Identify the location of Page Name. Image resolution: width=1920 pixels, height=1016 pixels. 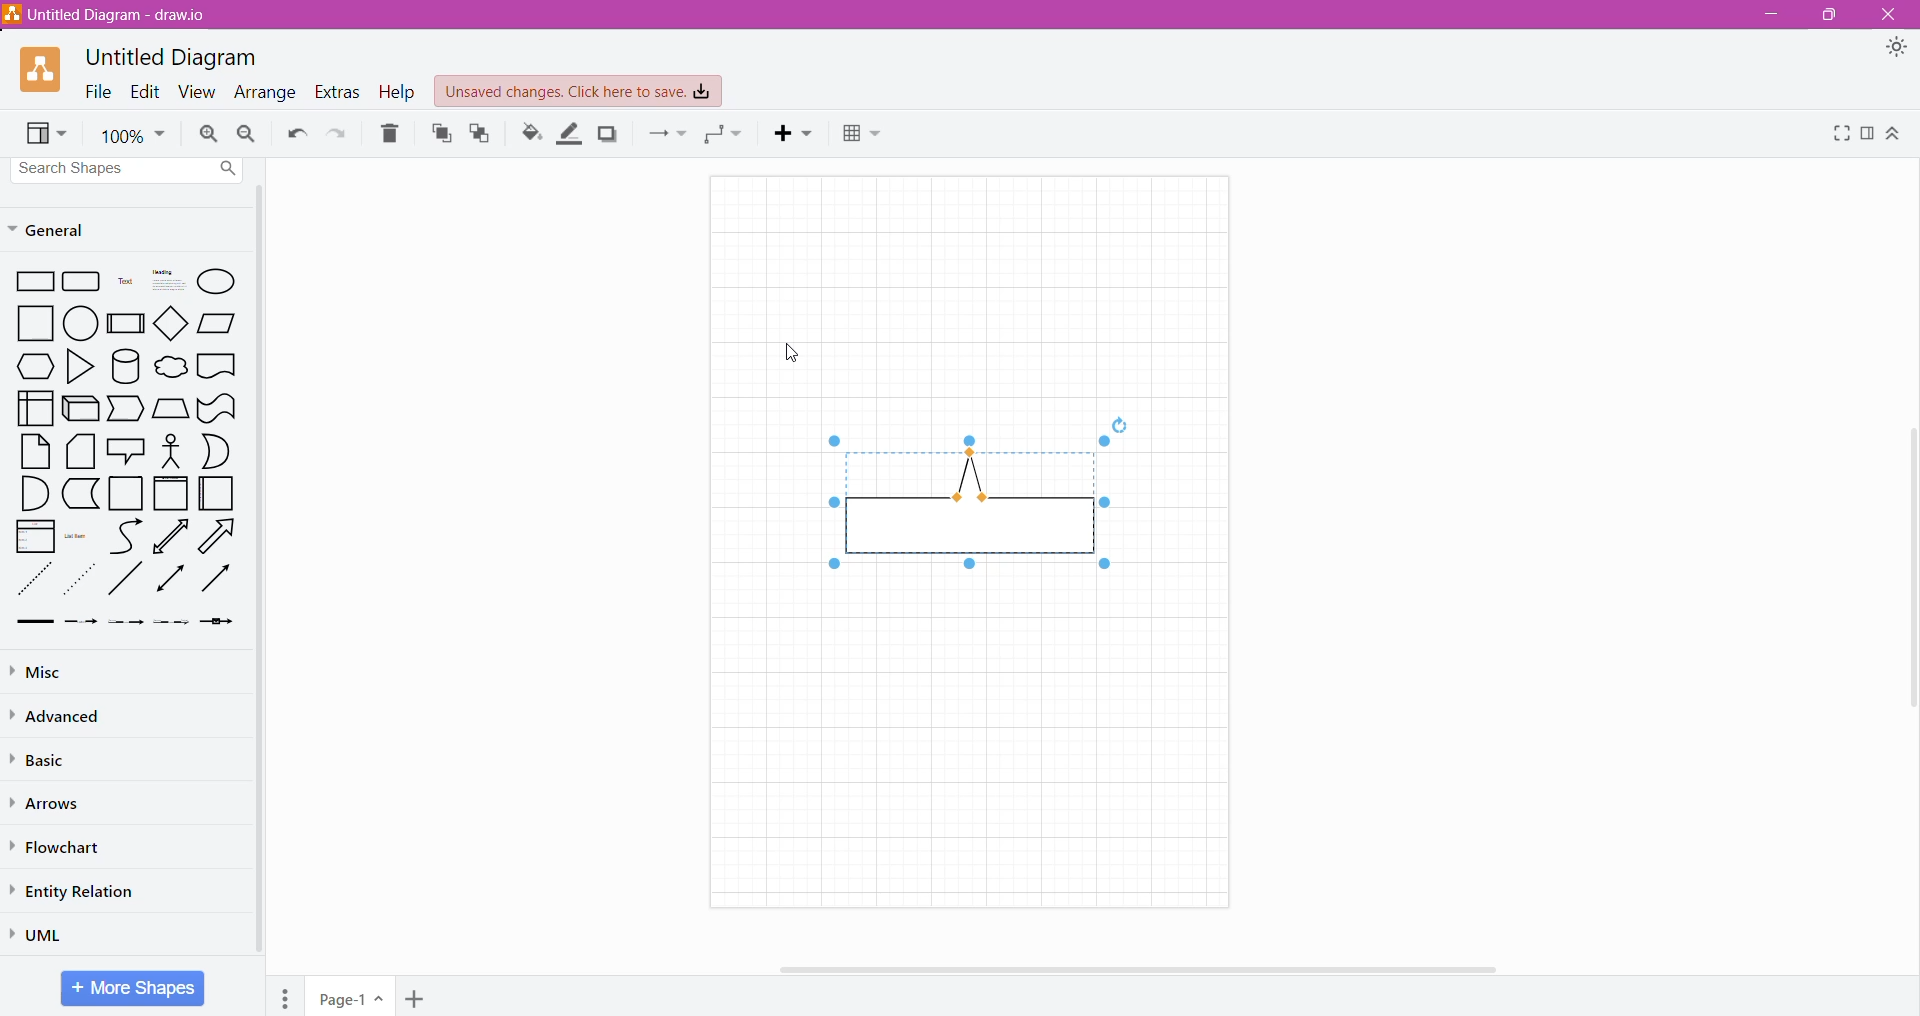
(352, 996).